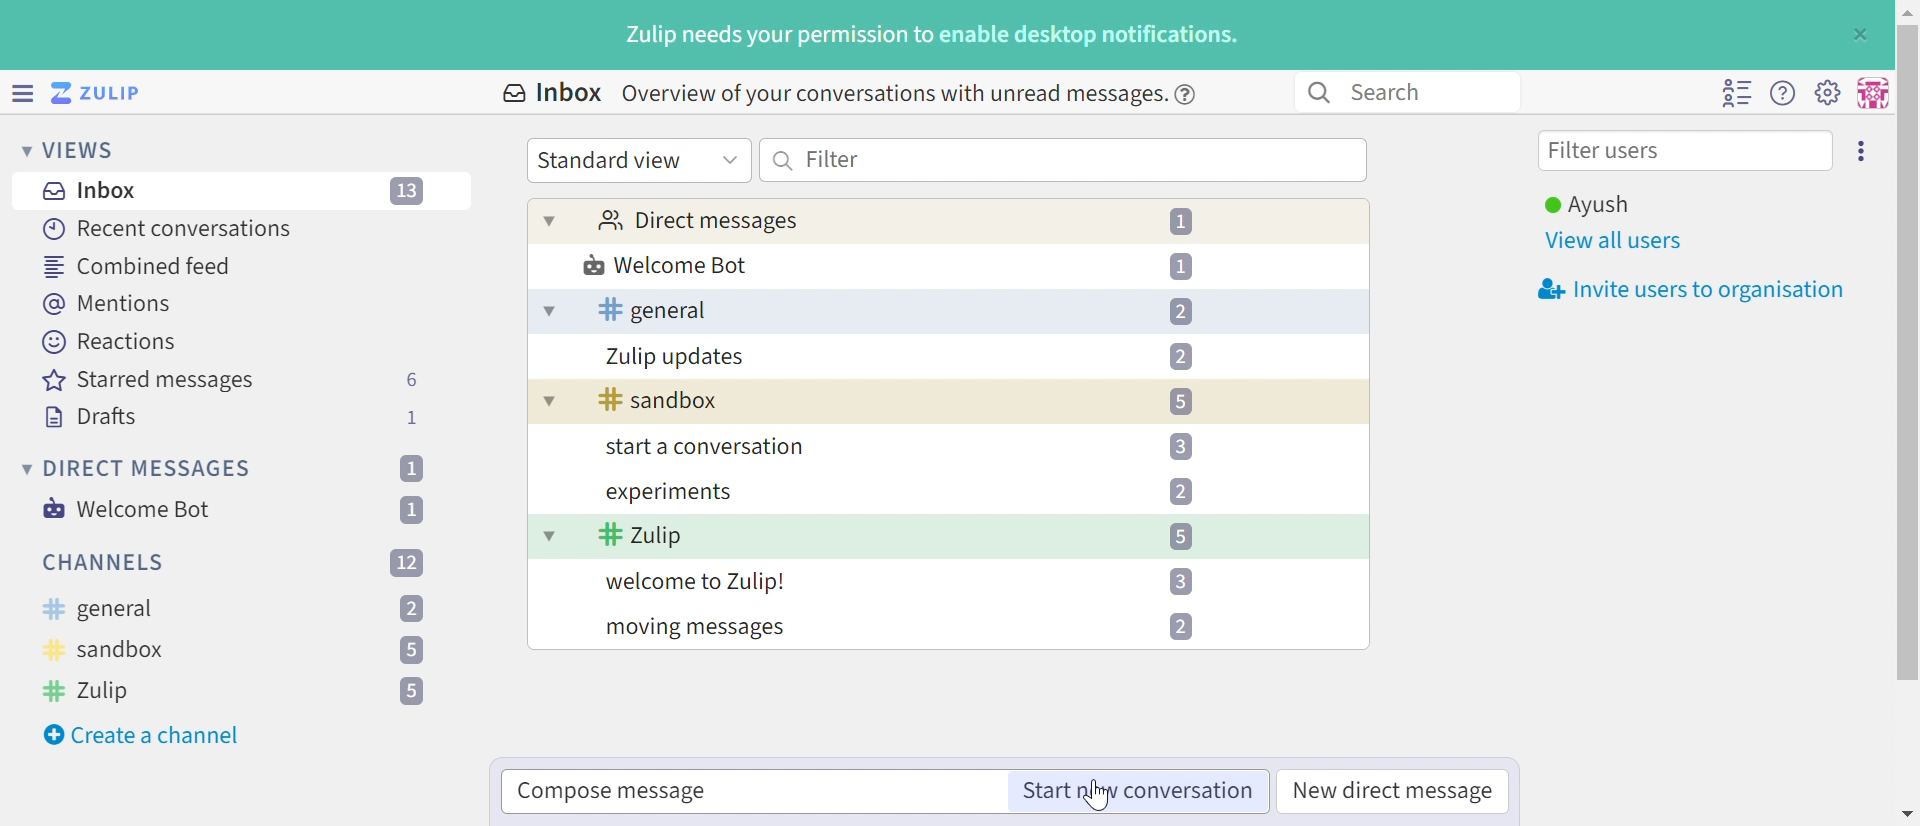 The width and height of the screenshot is (1920, 826). What do you see at coordinates (95, 191) in the screenshot?
I see `Inbox` at bounding box center [95, 191].